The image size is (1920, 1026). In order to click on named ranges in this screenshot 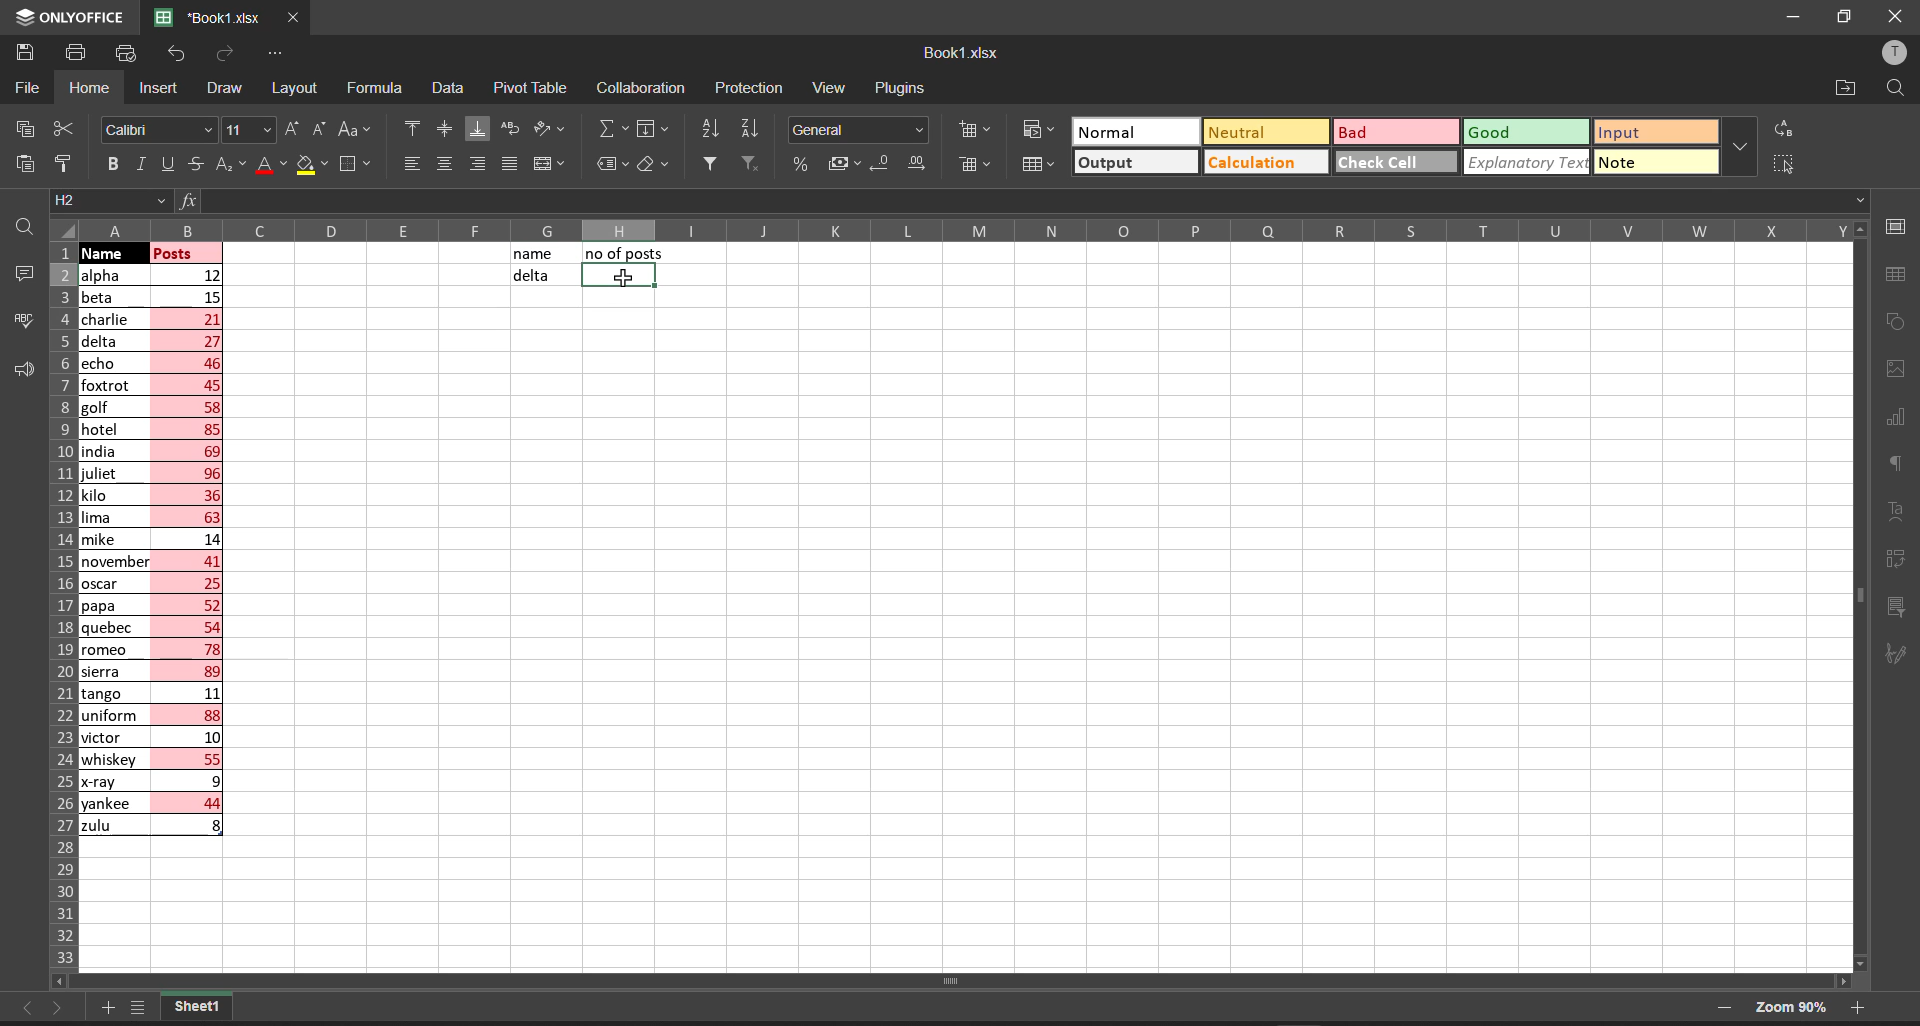, I will do `click(611, 165)`.